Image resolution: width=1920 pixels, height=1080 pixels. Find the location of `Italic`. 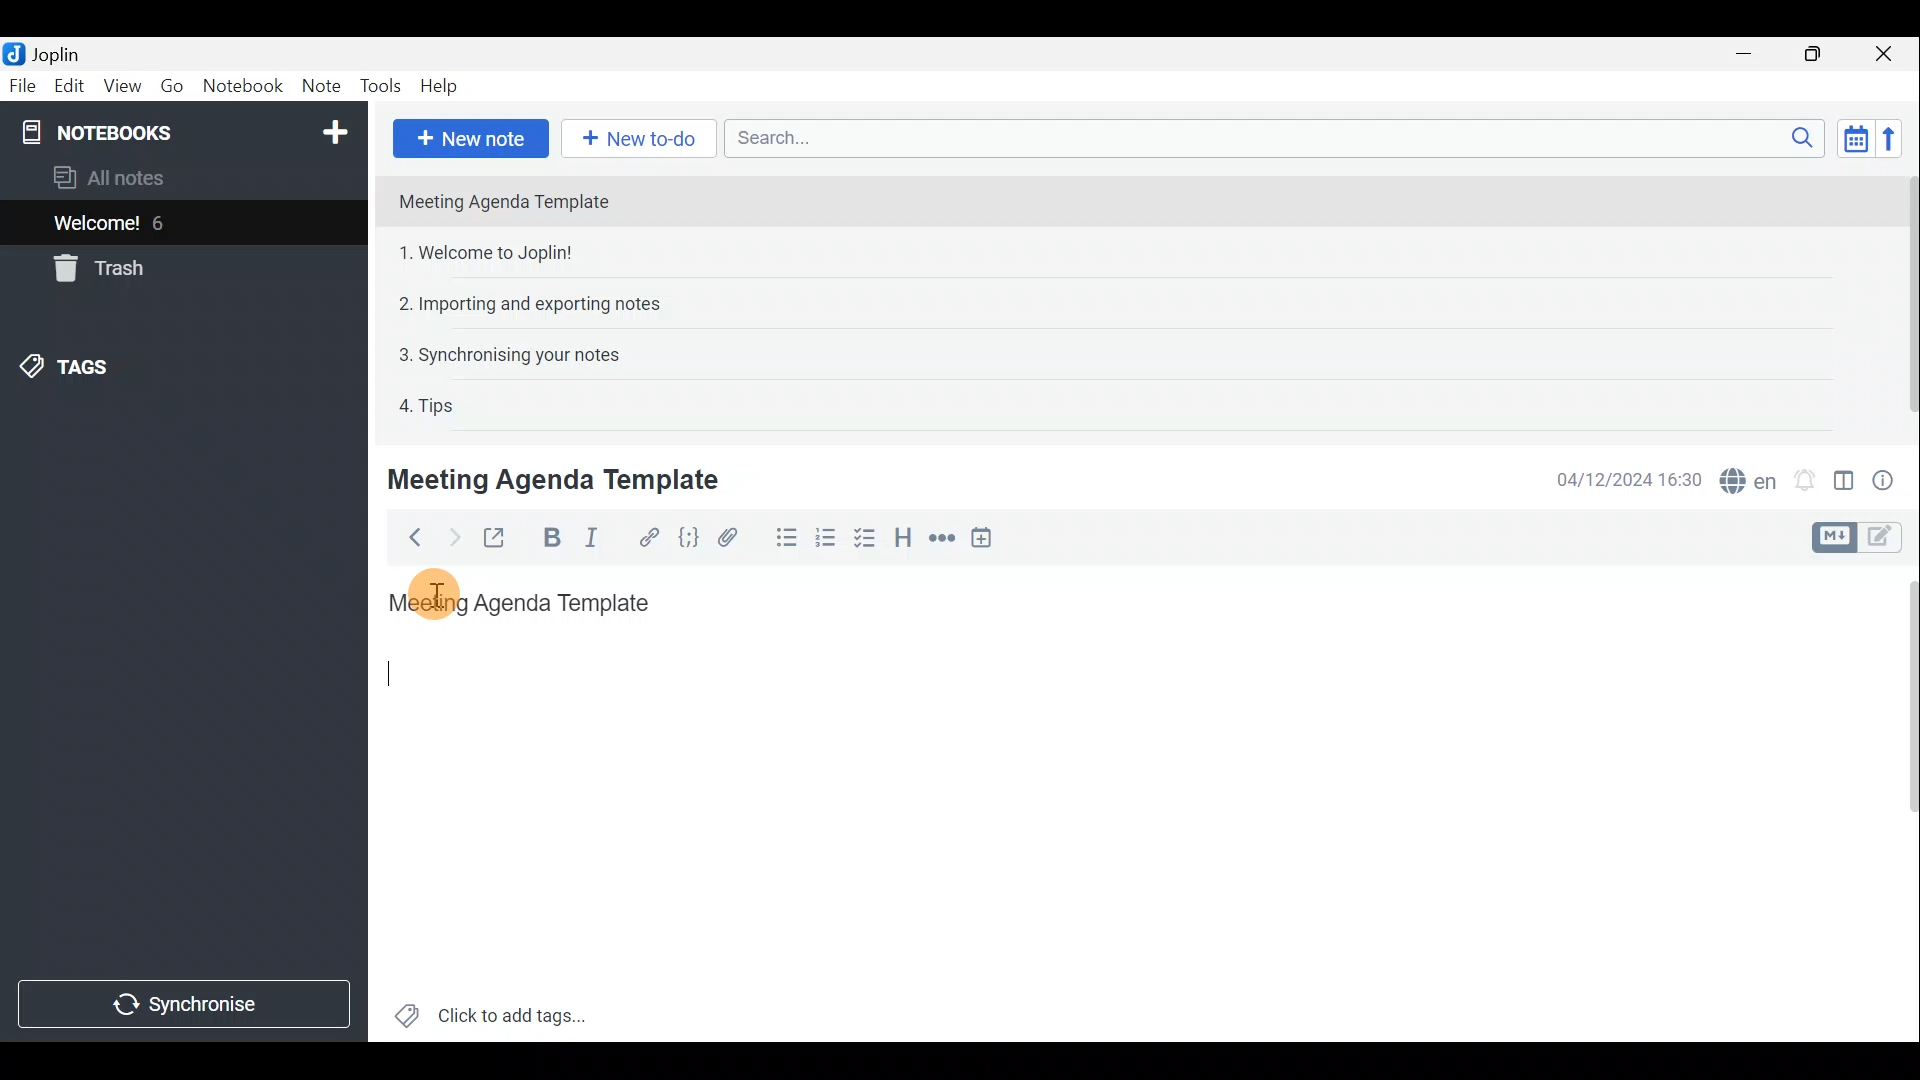

Italic is located at coordinates (602, 539).